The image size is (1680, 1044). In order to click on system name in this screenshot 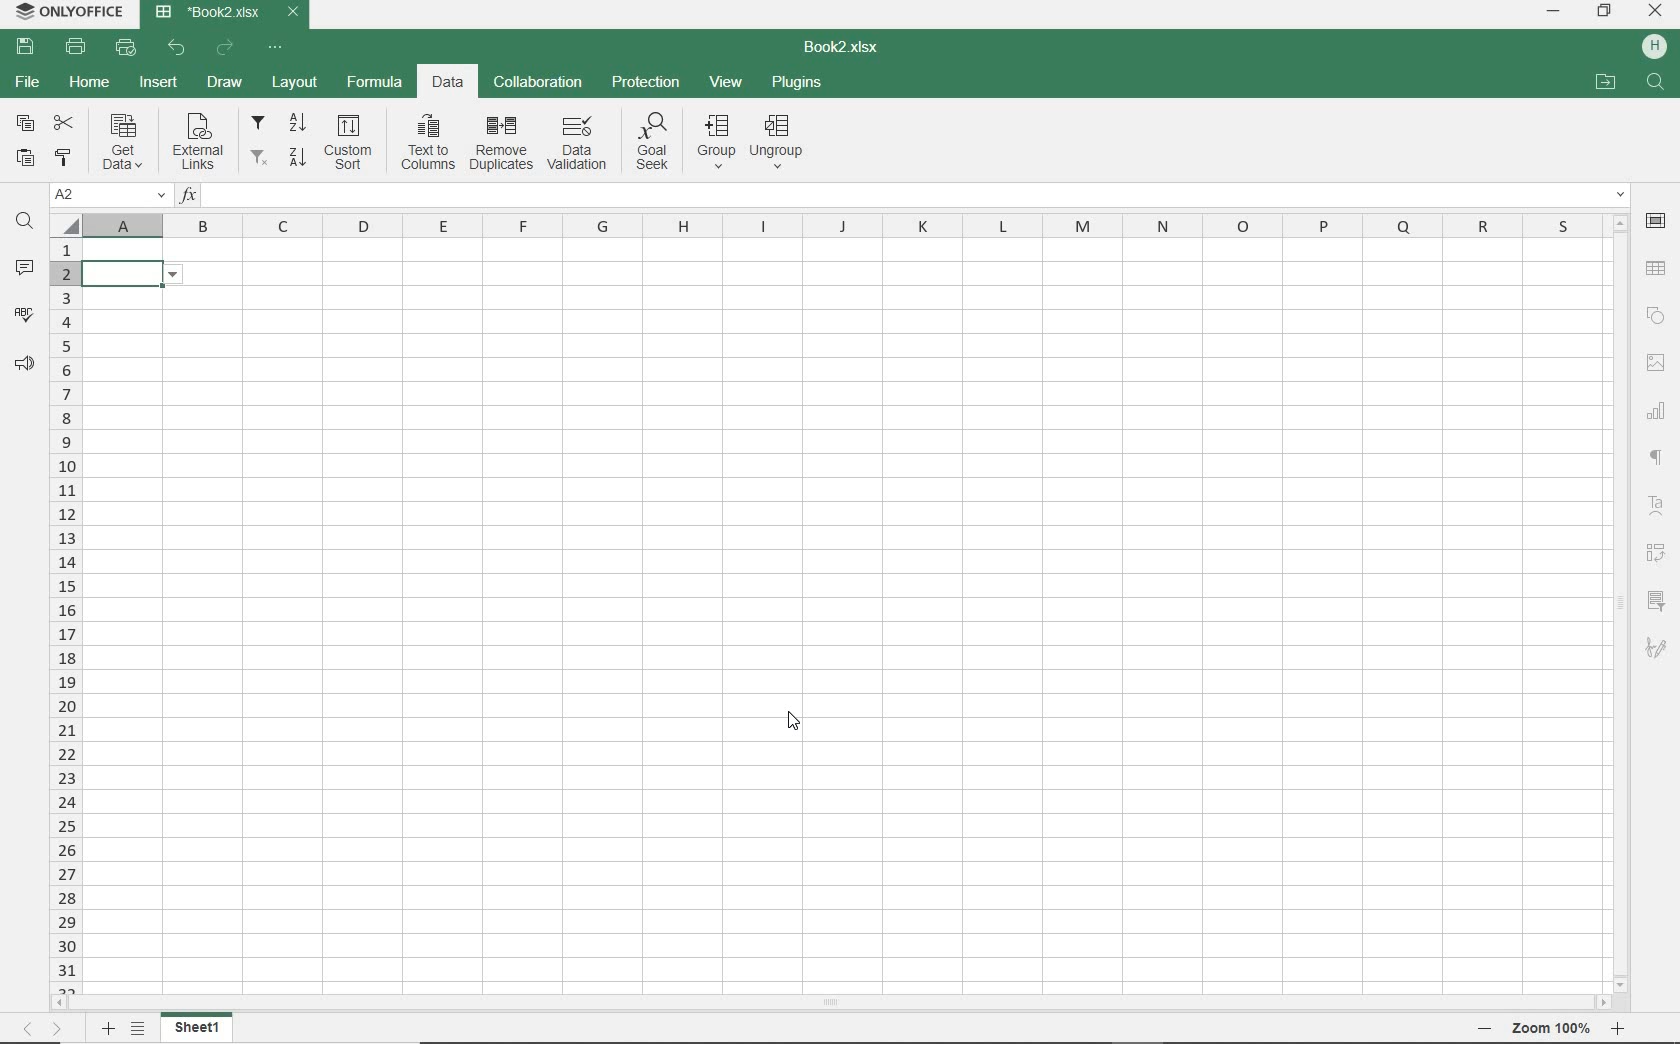, I will do `click(70, 13)`.